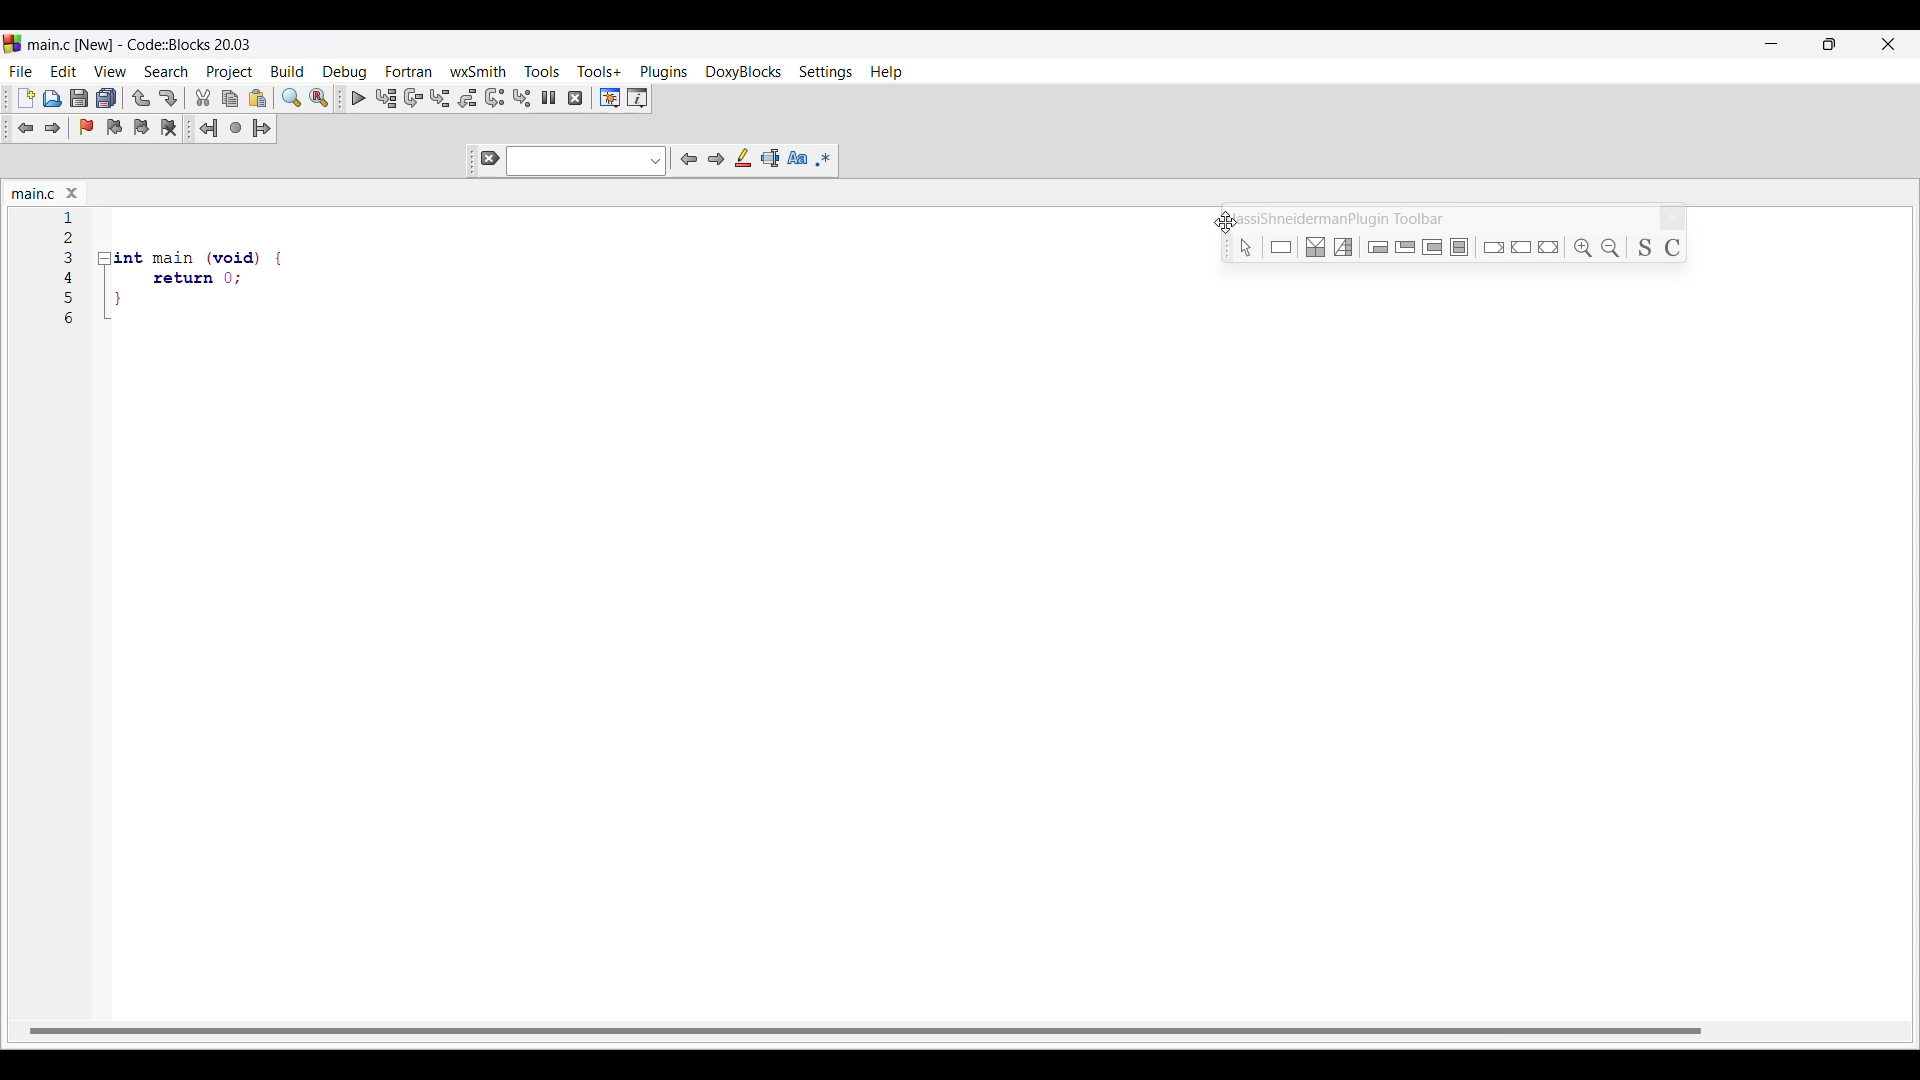 The width and height of the screenshot is (1920, 1080). What do you see at coordinates (115, 127) in the screenshot?
I see `Previous bookmark` at bounding box center [115, 127].